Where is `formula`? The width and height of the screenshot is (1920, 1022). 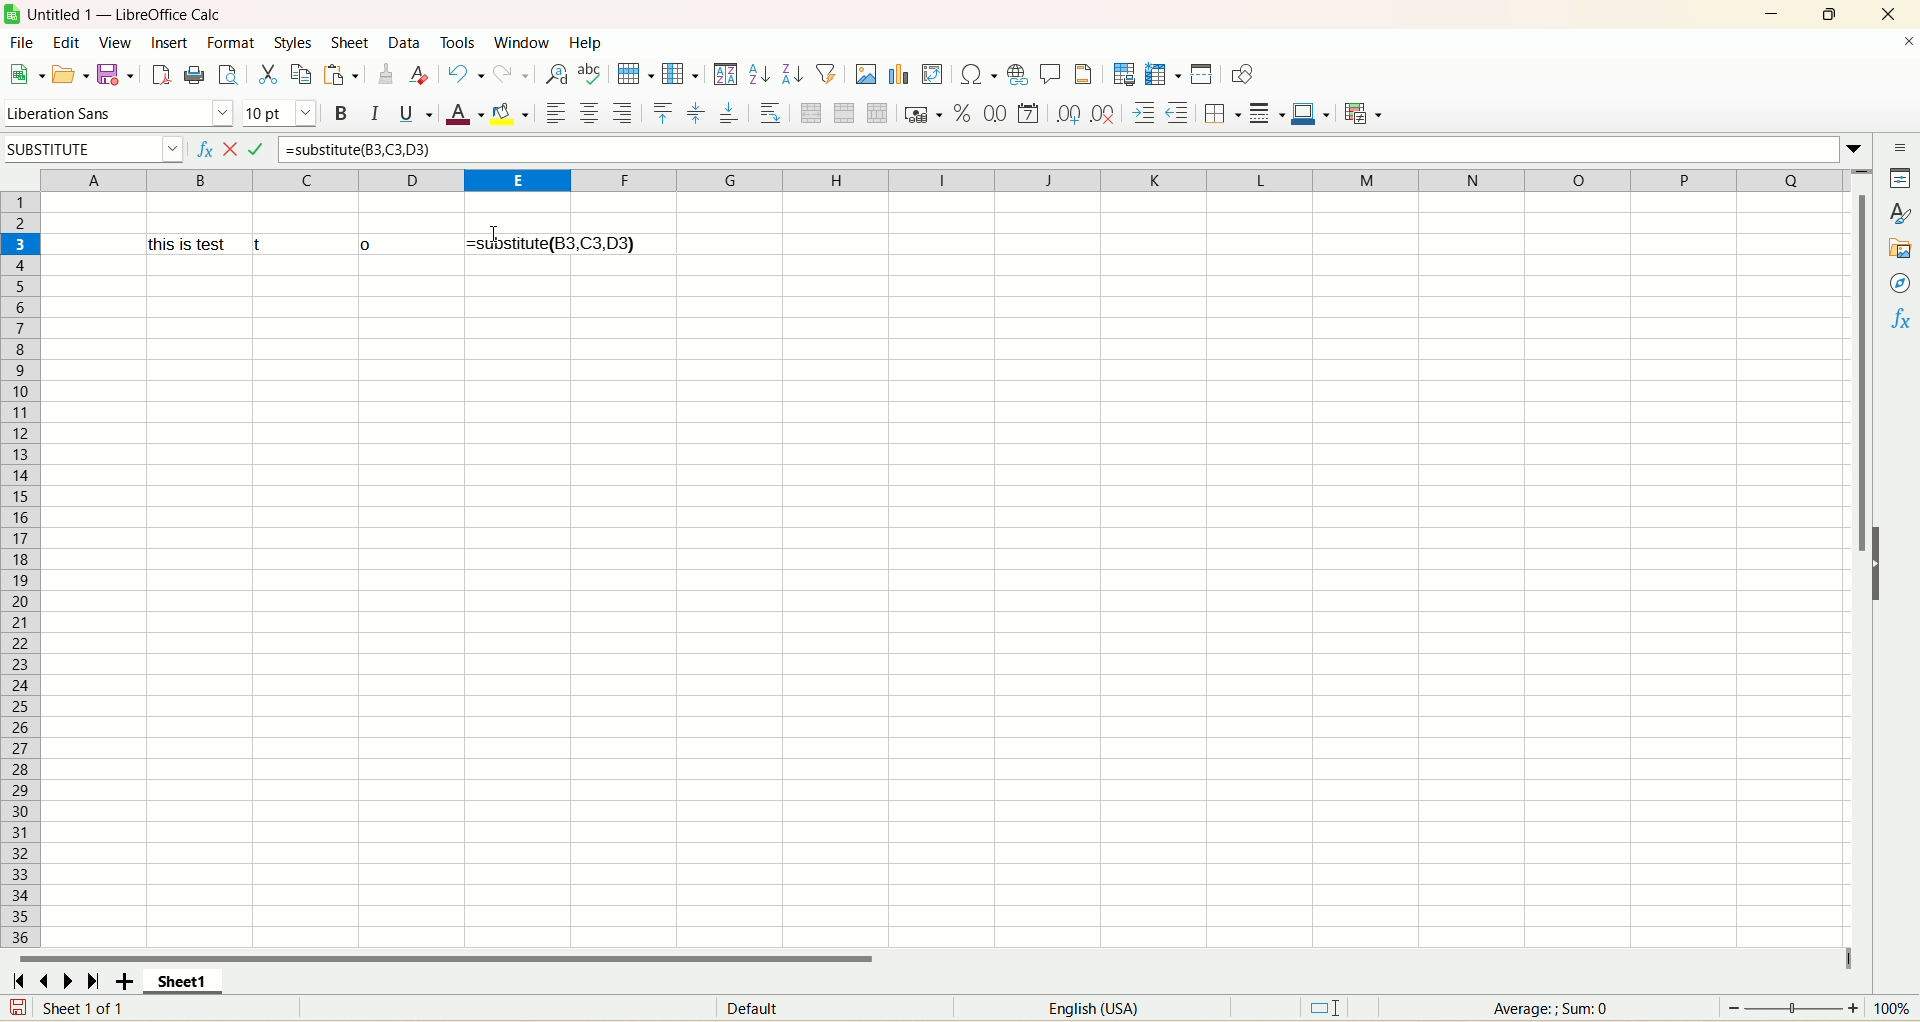
formula is located at coordinates (551, 243).